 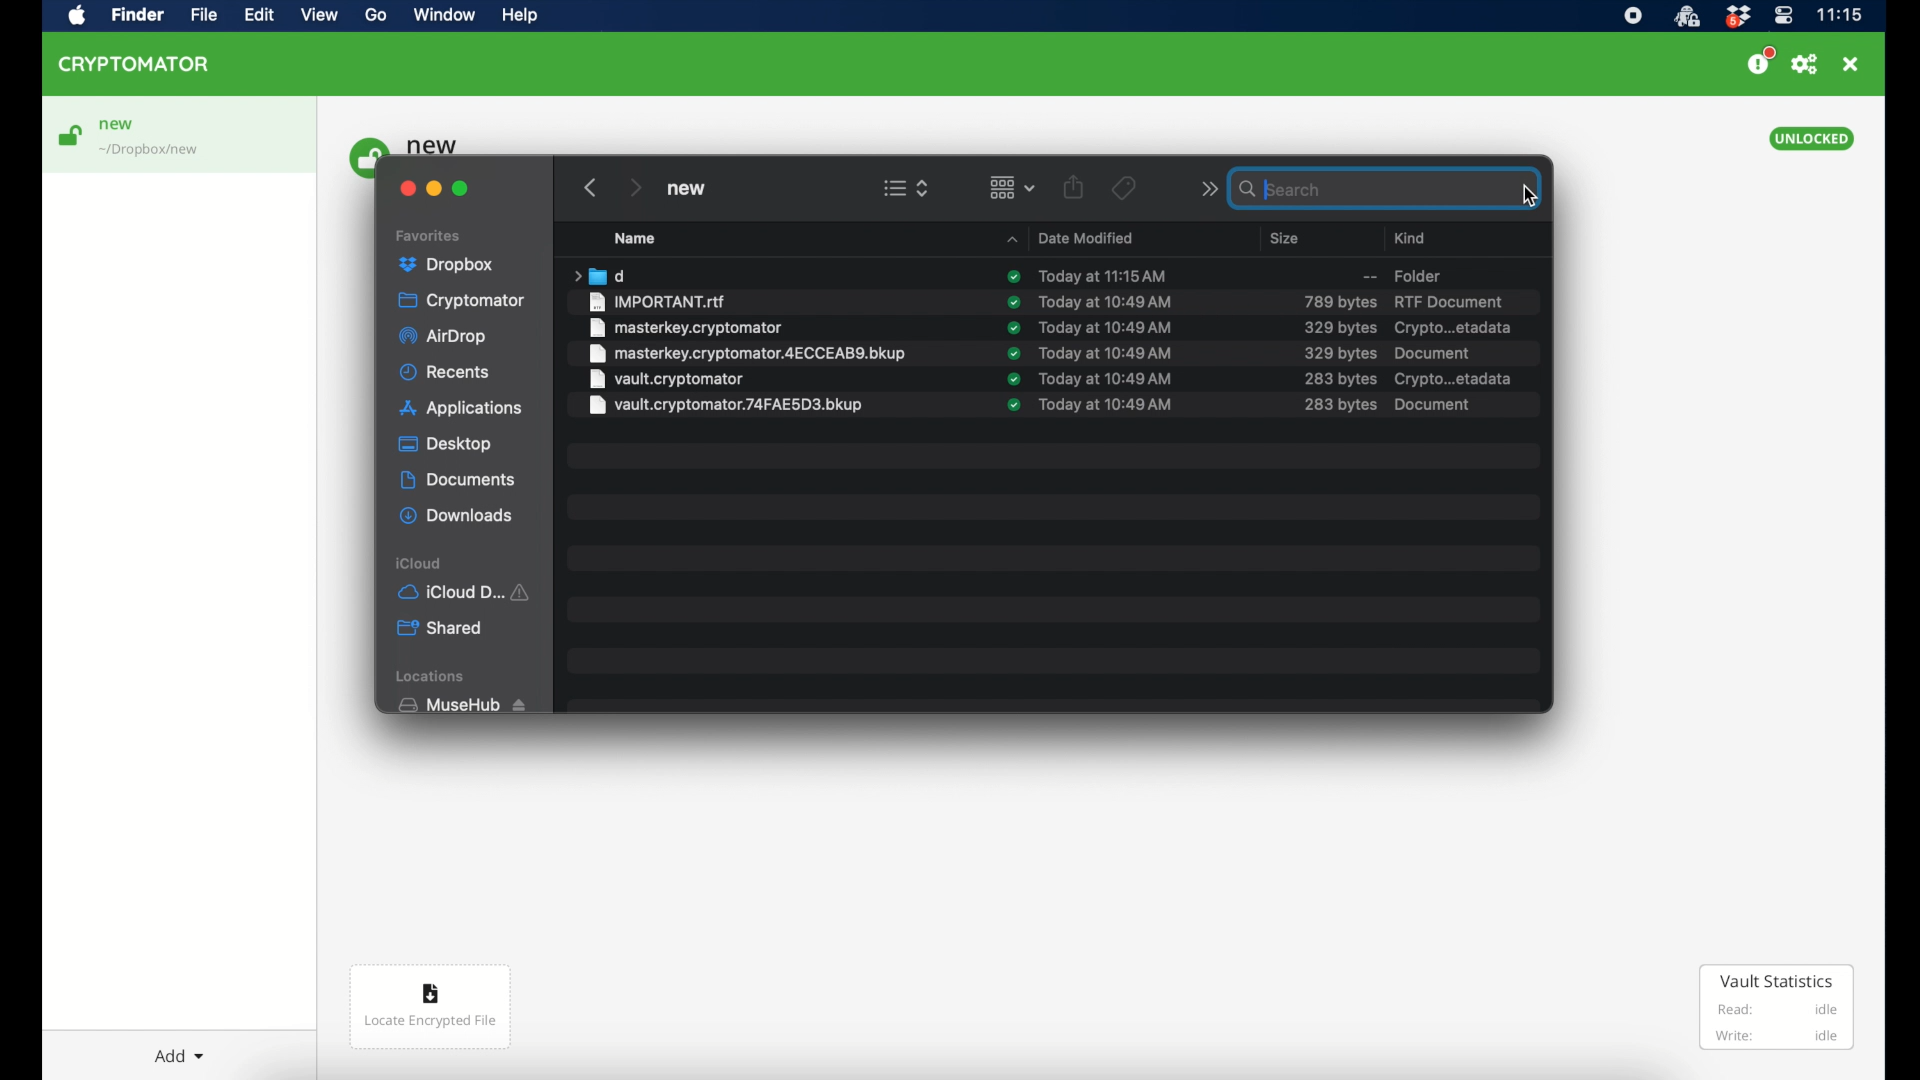 What do you see at coordinates (117, 125) in the screenshot?
I see `new` at bounding box center [117, 125].